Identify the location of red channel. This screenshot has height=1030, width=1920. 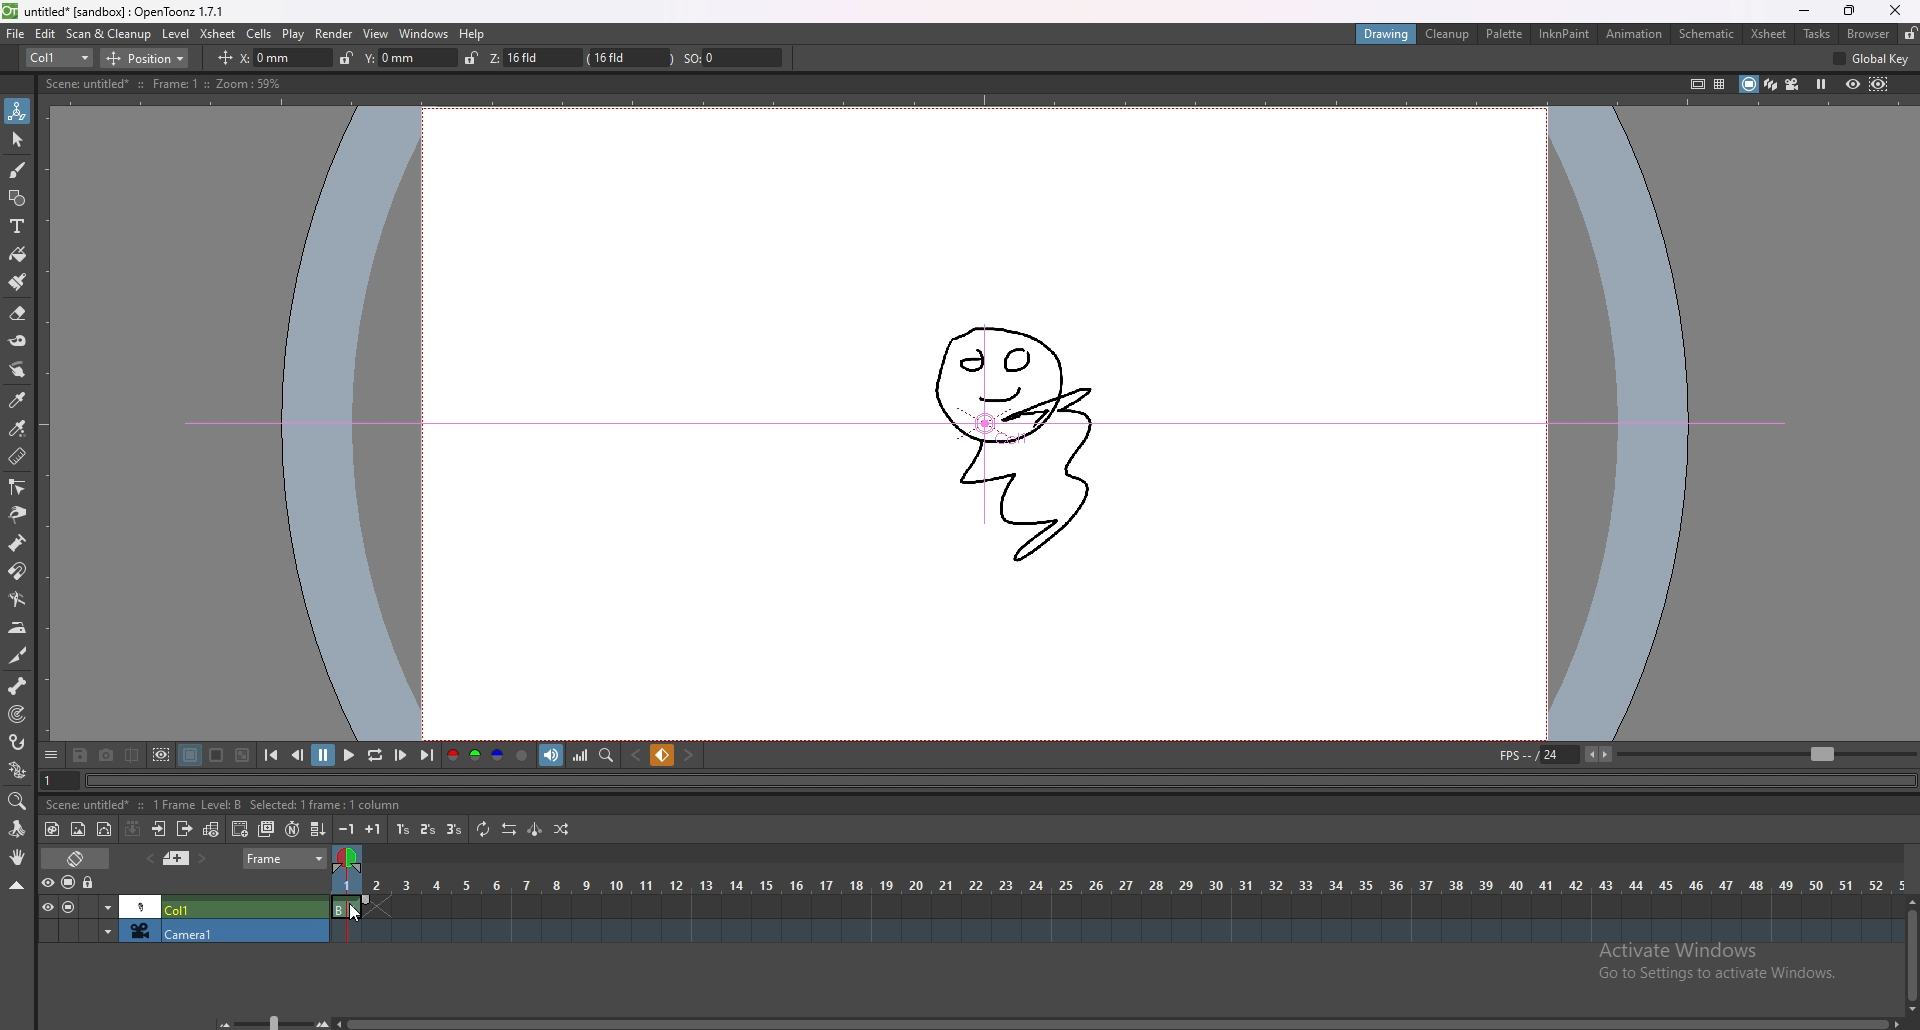
(453, 755).